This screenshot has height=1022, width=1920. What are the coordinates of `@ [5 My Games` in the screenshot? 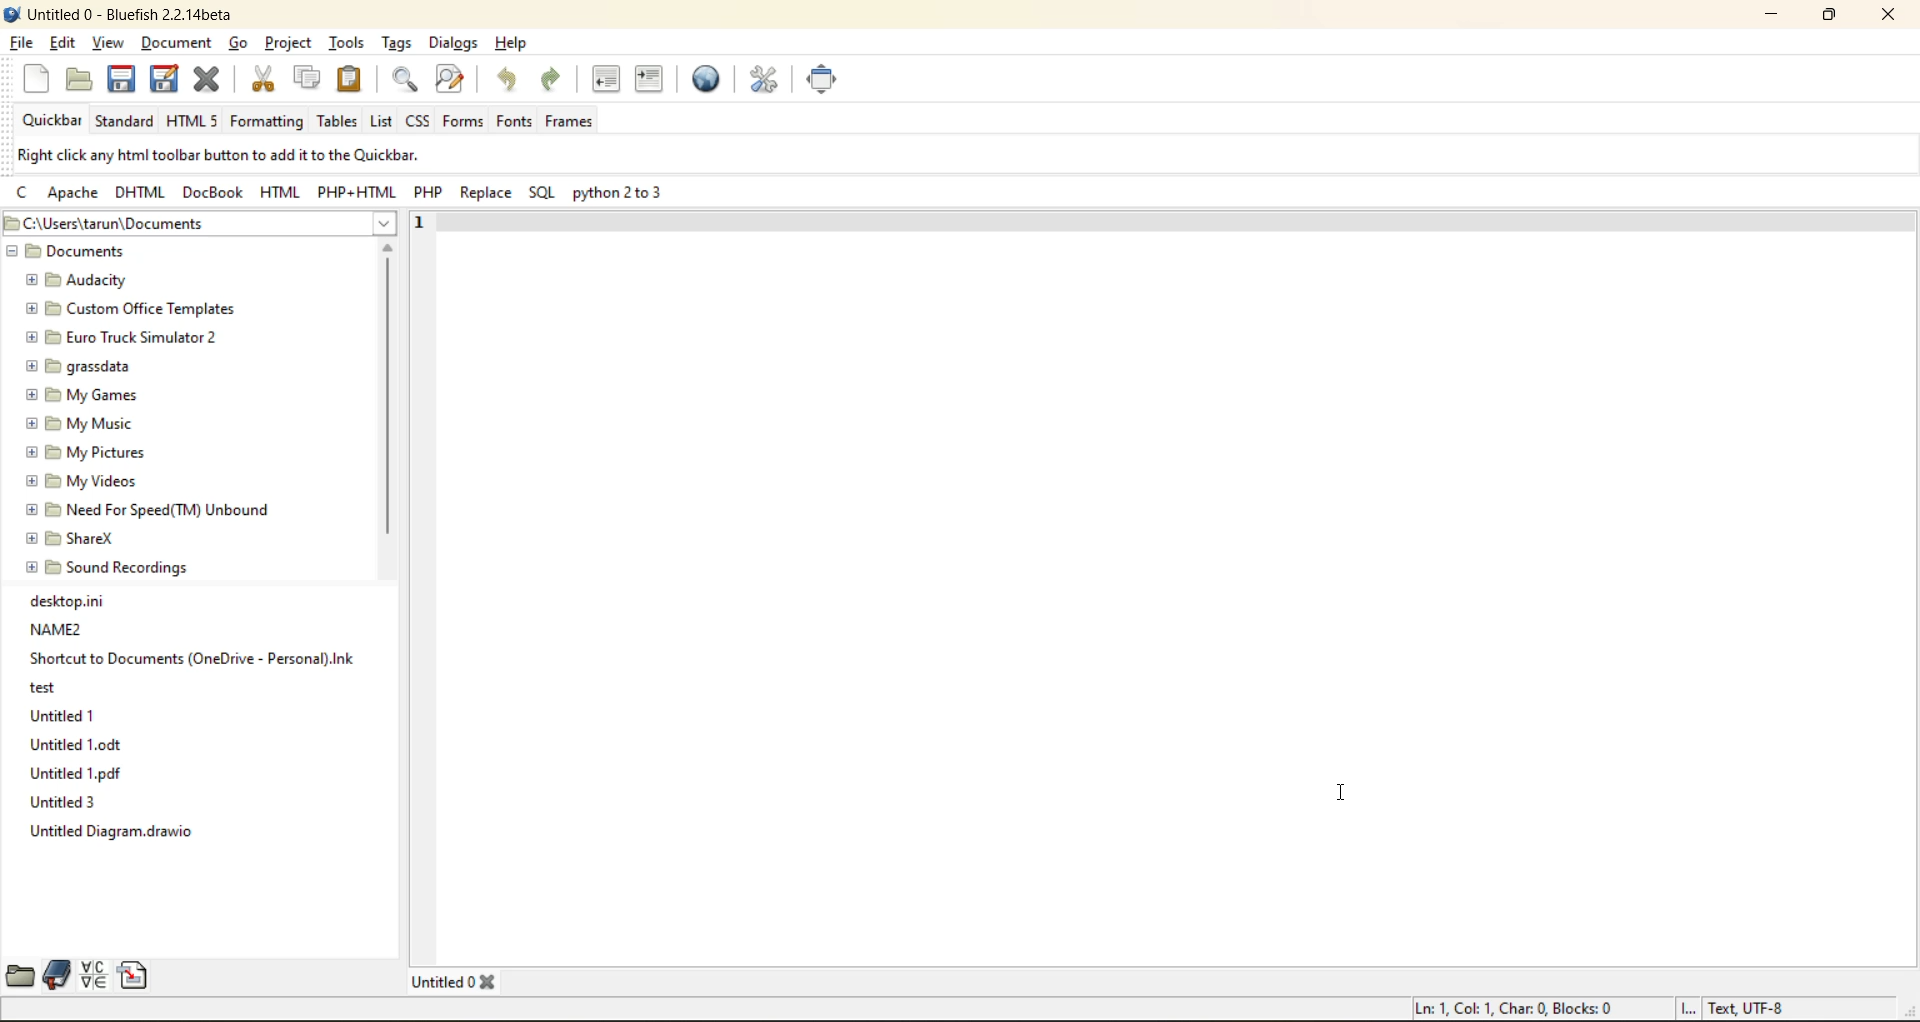 It's located at (79, 394).